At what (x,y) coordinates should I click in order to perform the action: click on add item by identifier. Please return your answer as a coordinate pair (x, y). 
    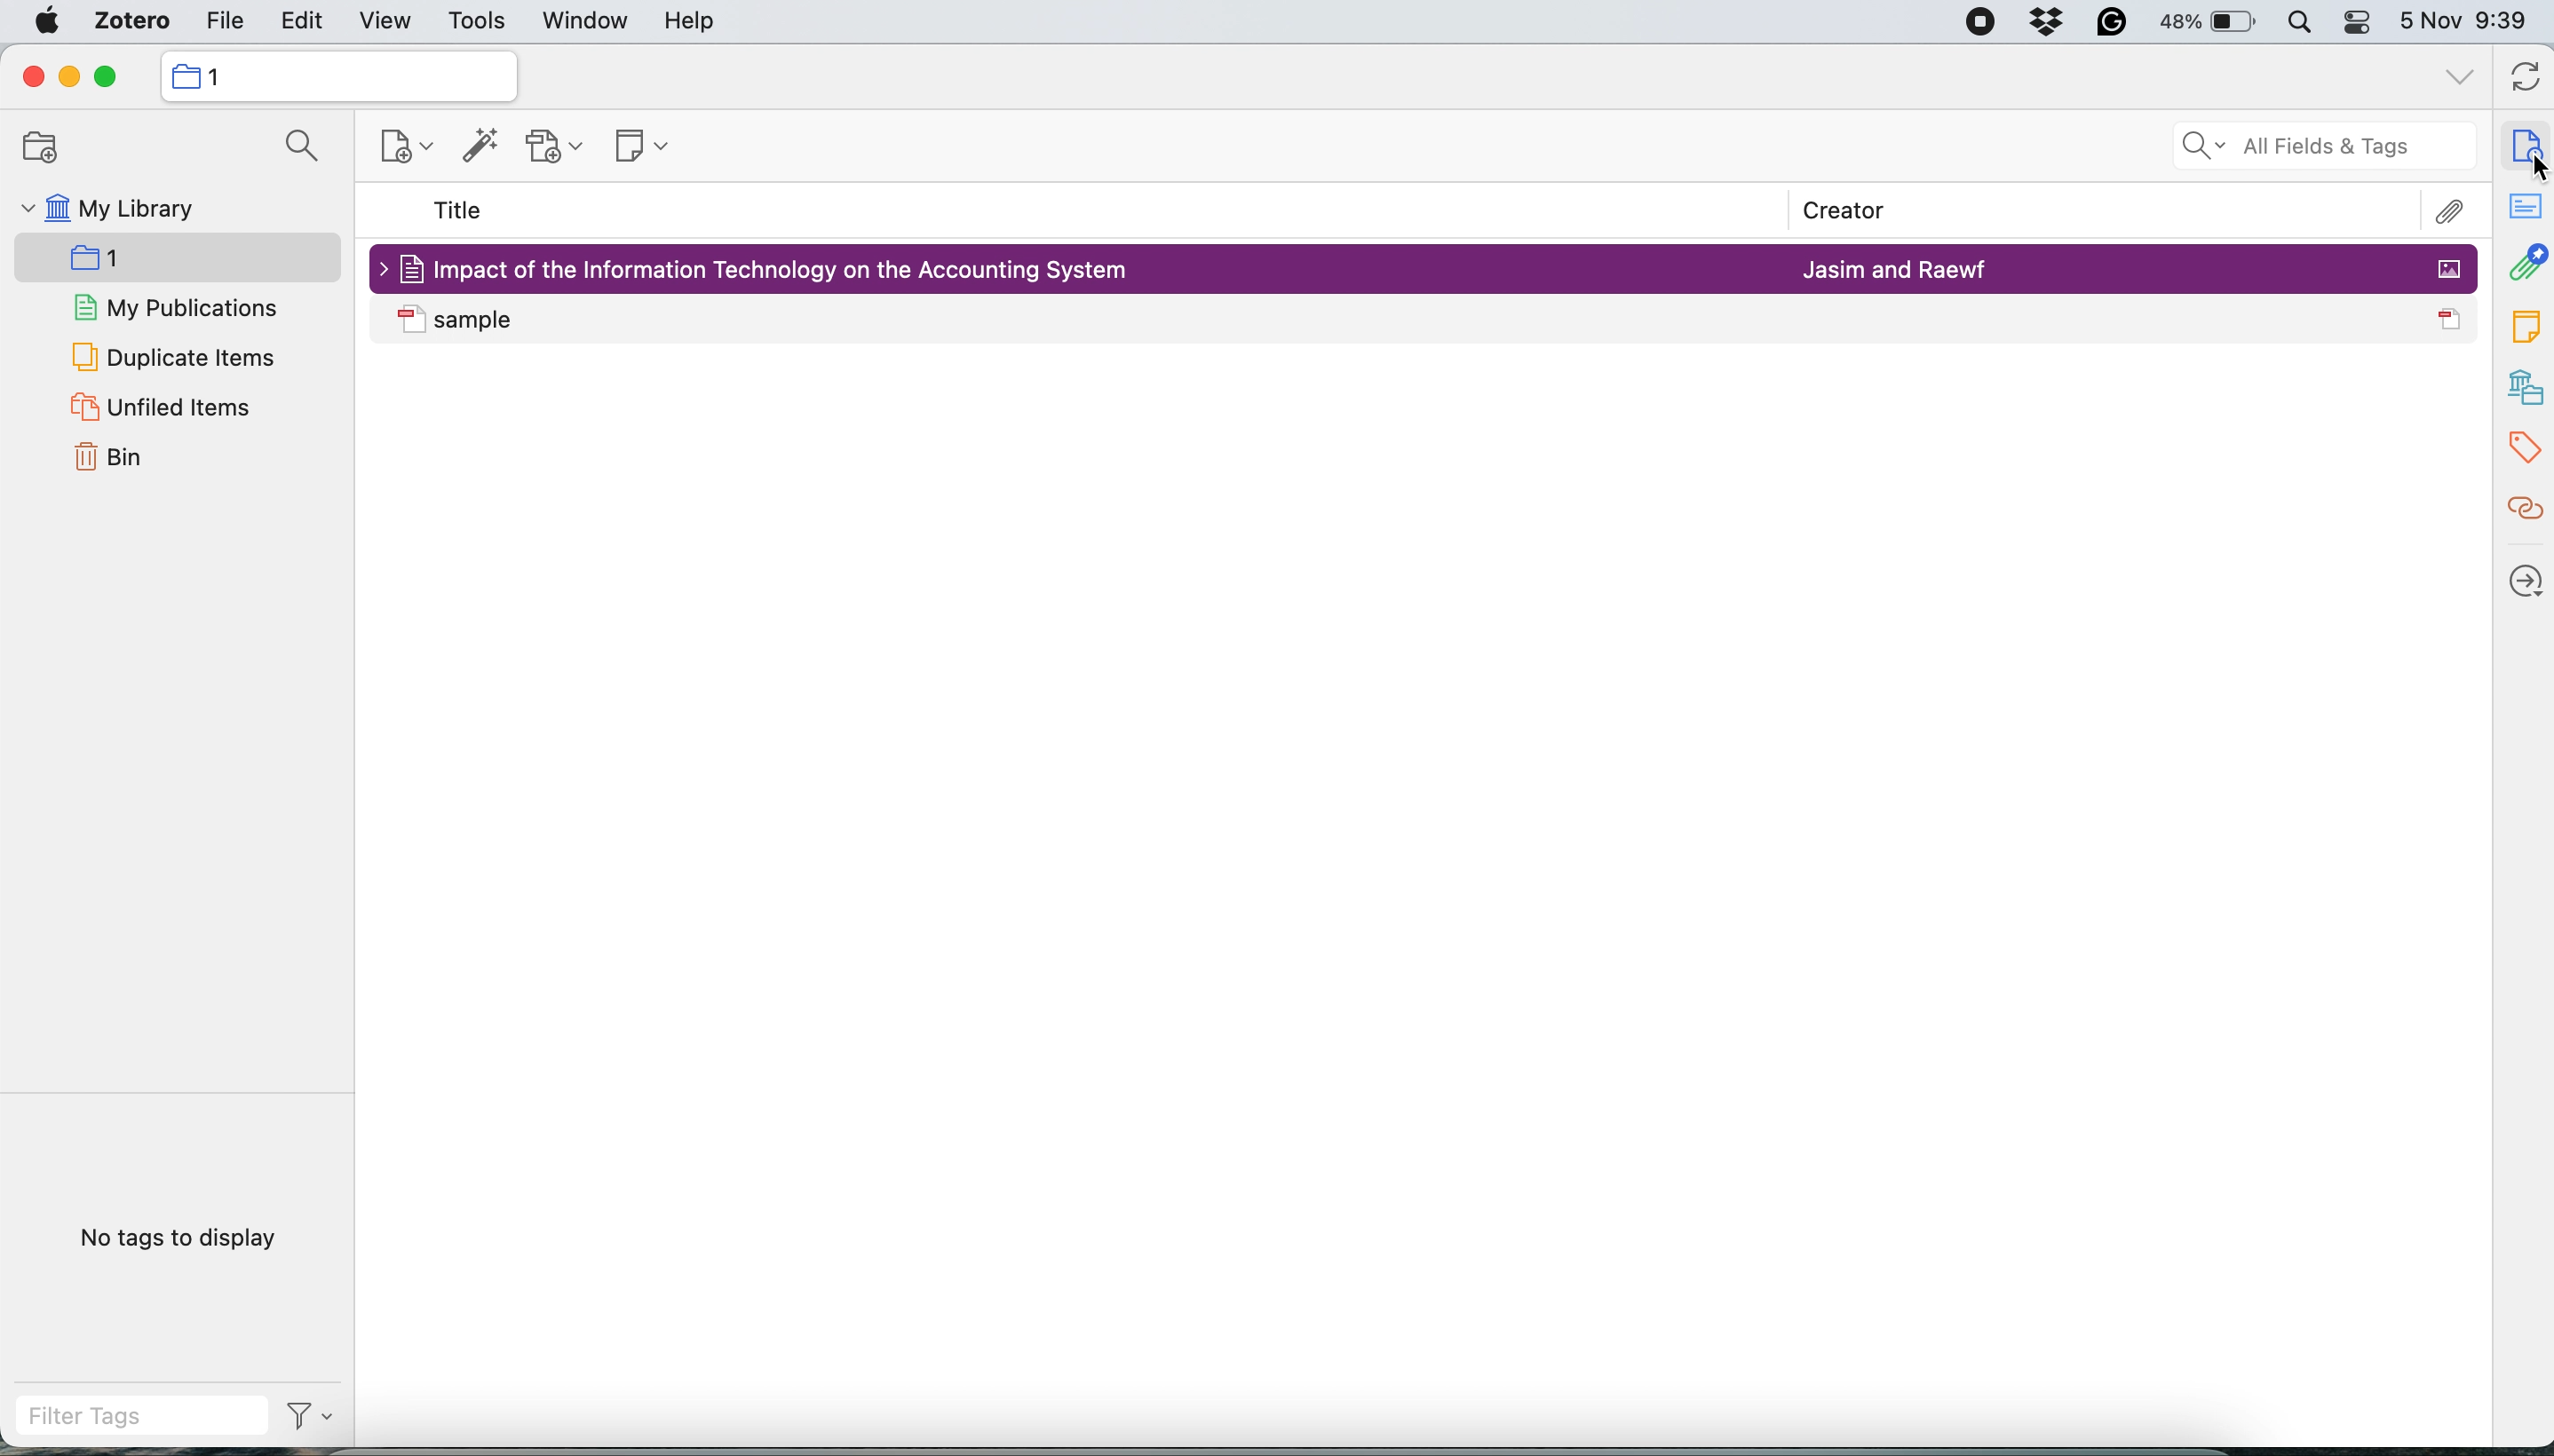
    Looking at the image, I should click on (486, 145).